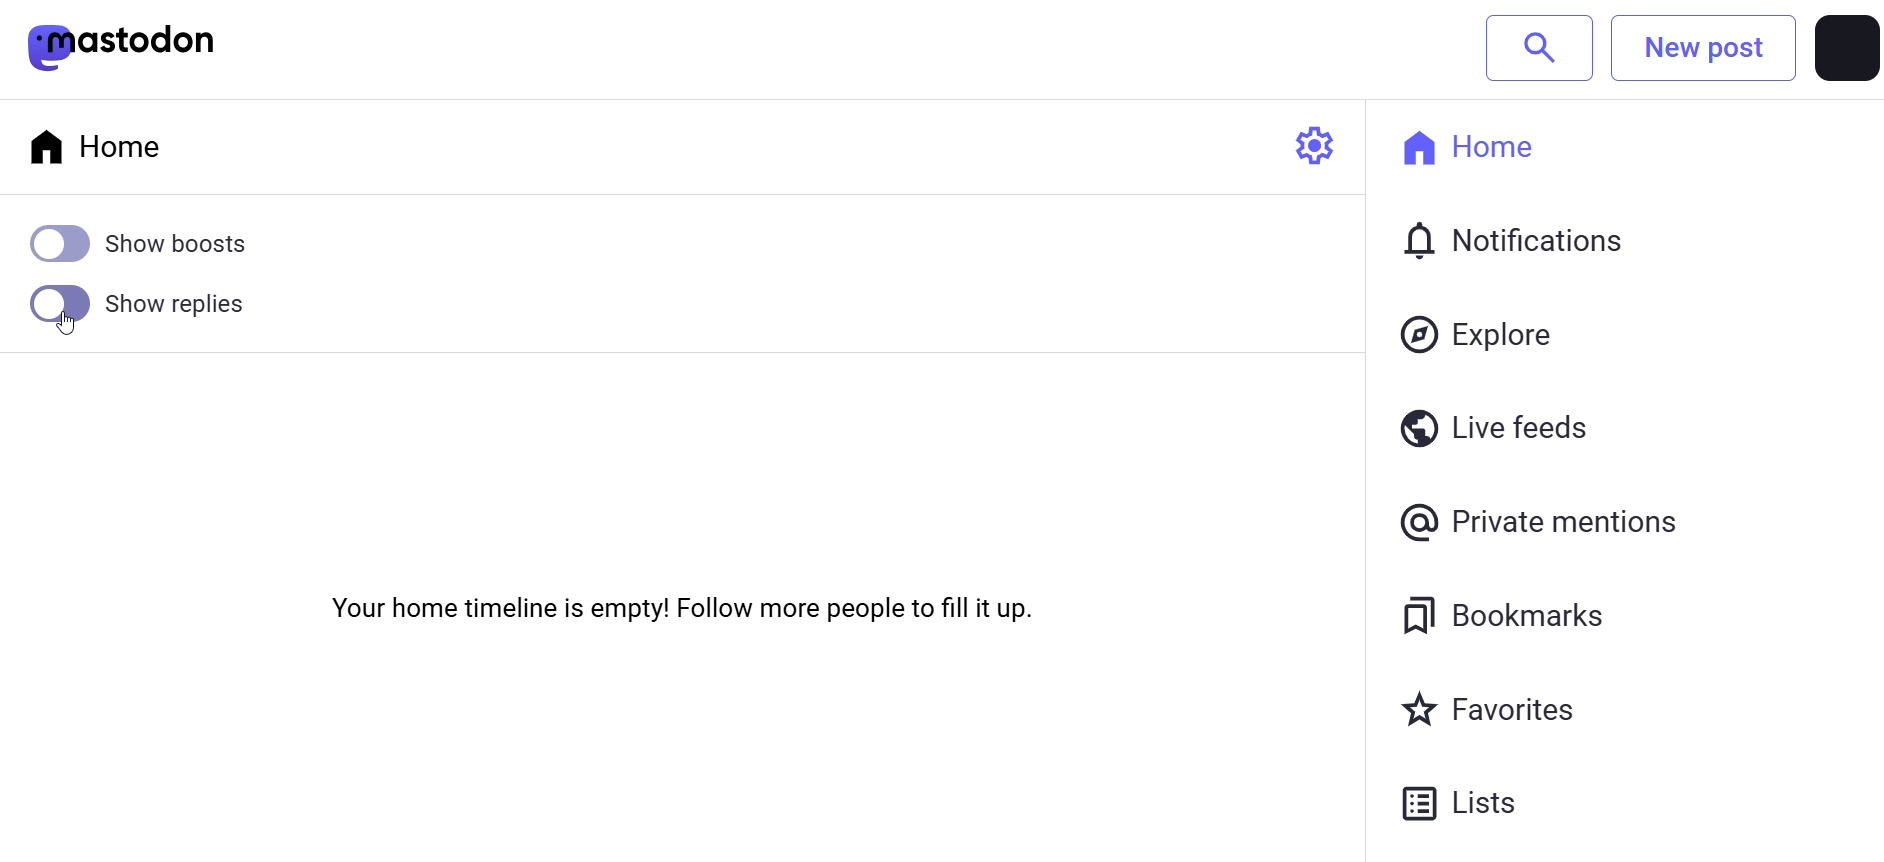  Describe the element at coordinates (1300, 145) in the screenshot. I see `setting` at that location.